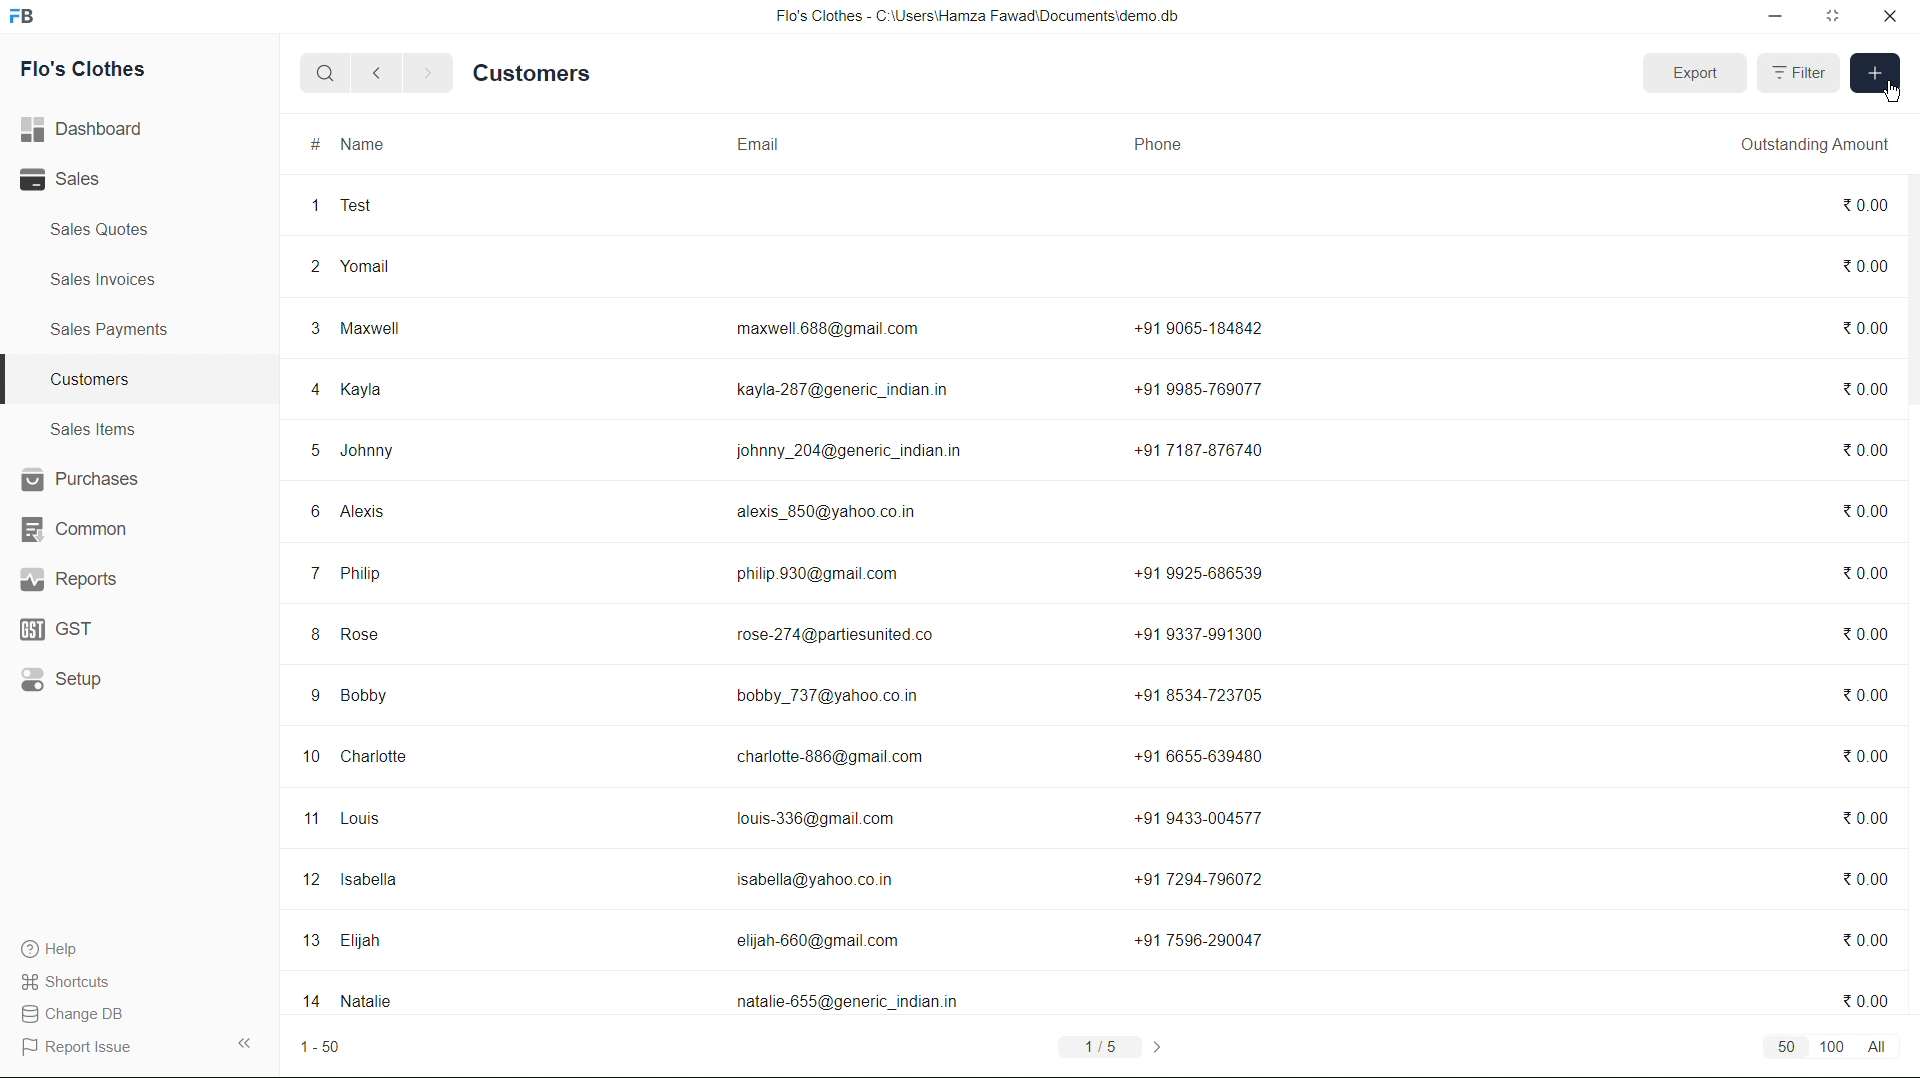 The width and height of the screenshot is (1920, 1078). I want to click on isabella@yahoo.co.in, so click(812, 878).